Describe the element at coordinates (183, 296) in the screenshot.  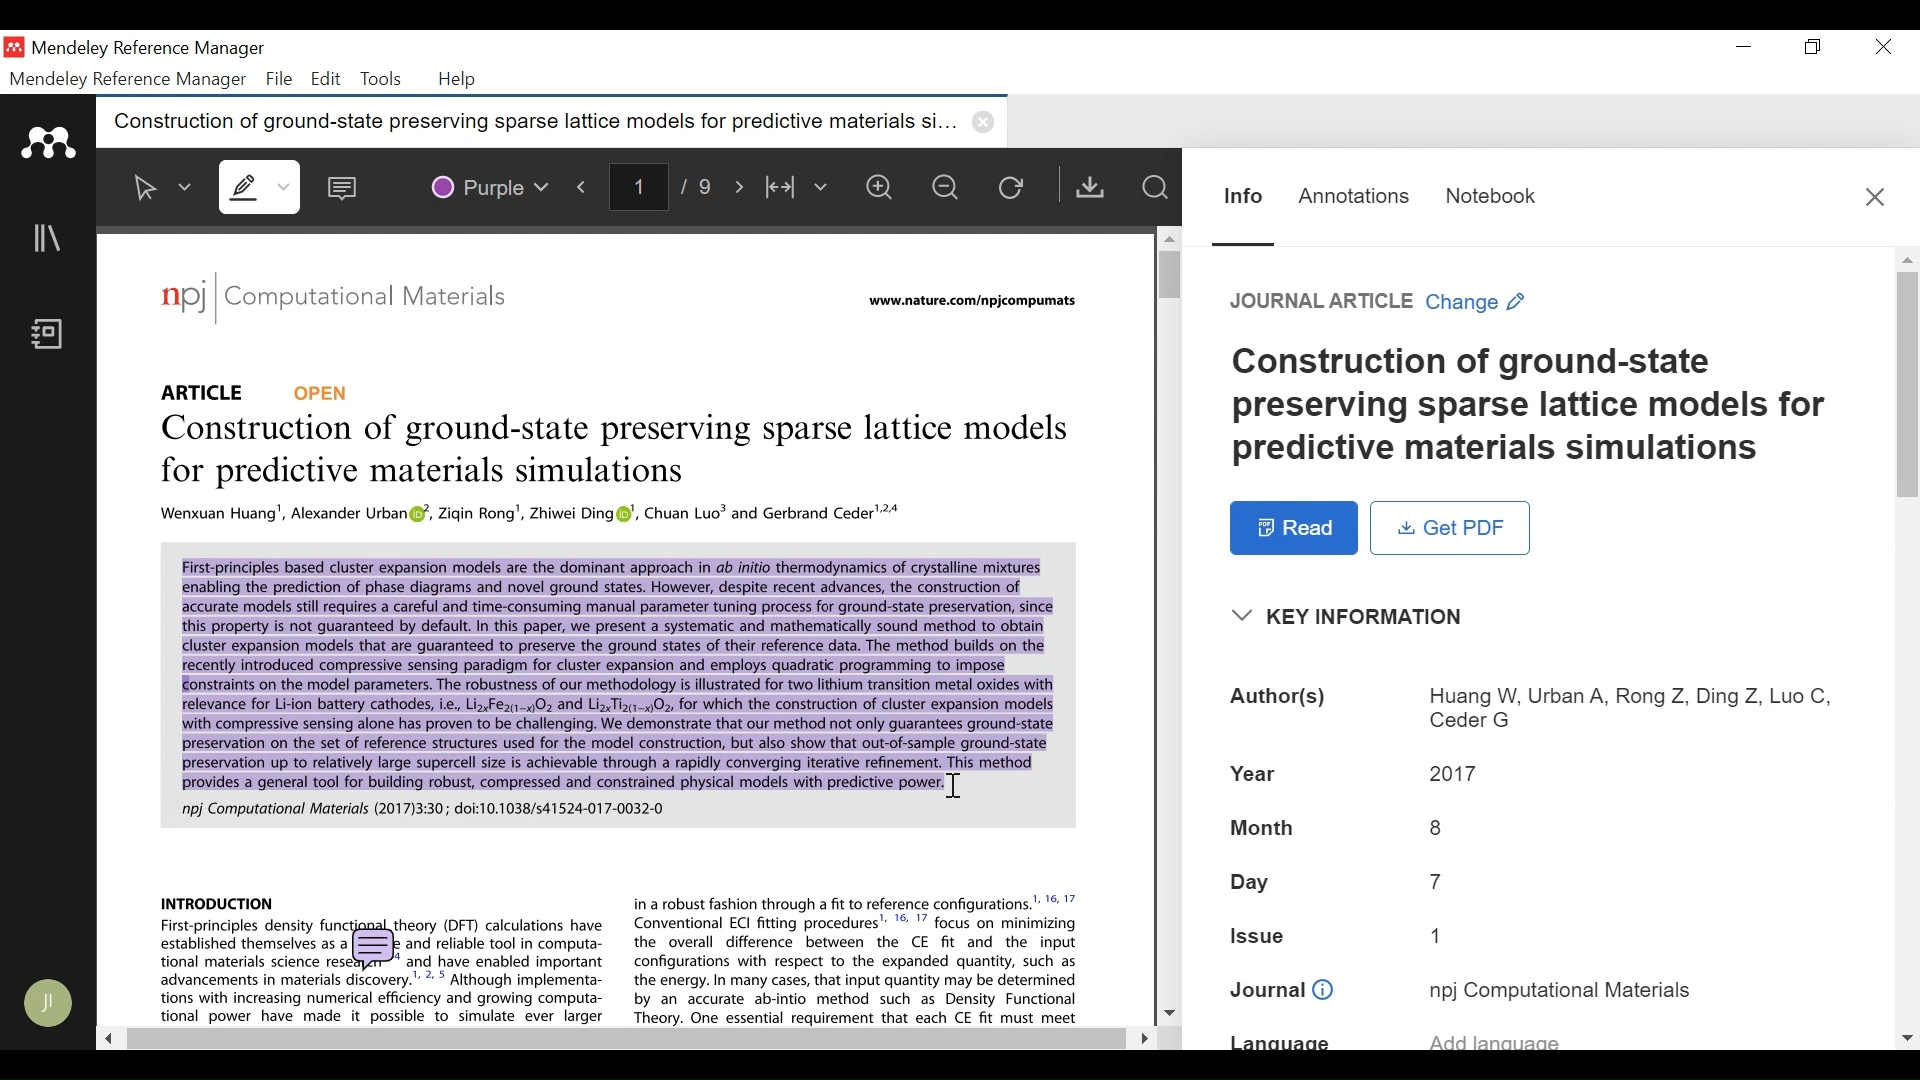
I see `logo` at that location.